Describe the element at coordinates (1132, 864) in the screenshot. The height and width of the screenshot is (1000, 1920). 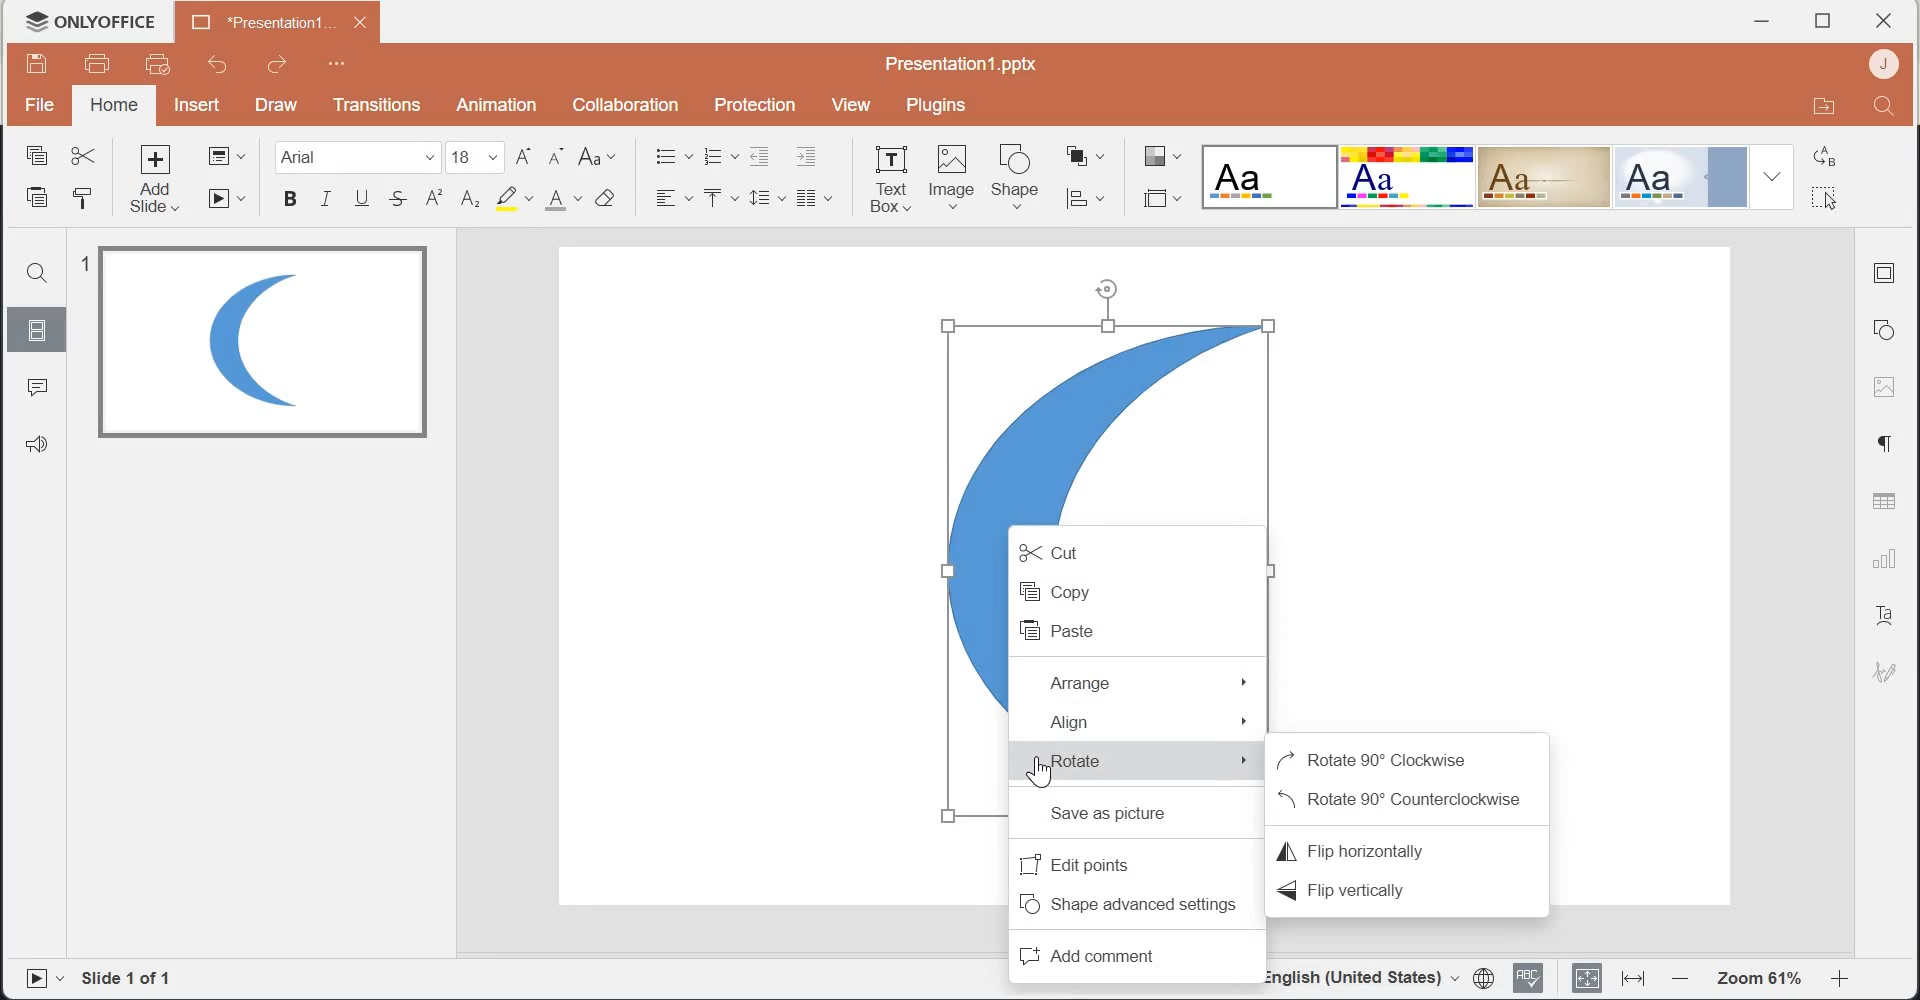
I see `Edit points` at that location.